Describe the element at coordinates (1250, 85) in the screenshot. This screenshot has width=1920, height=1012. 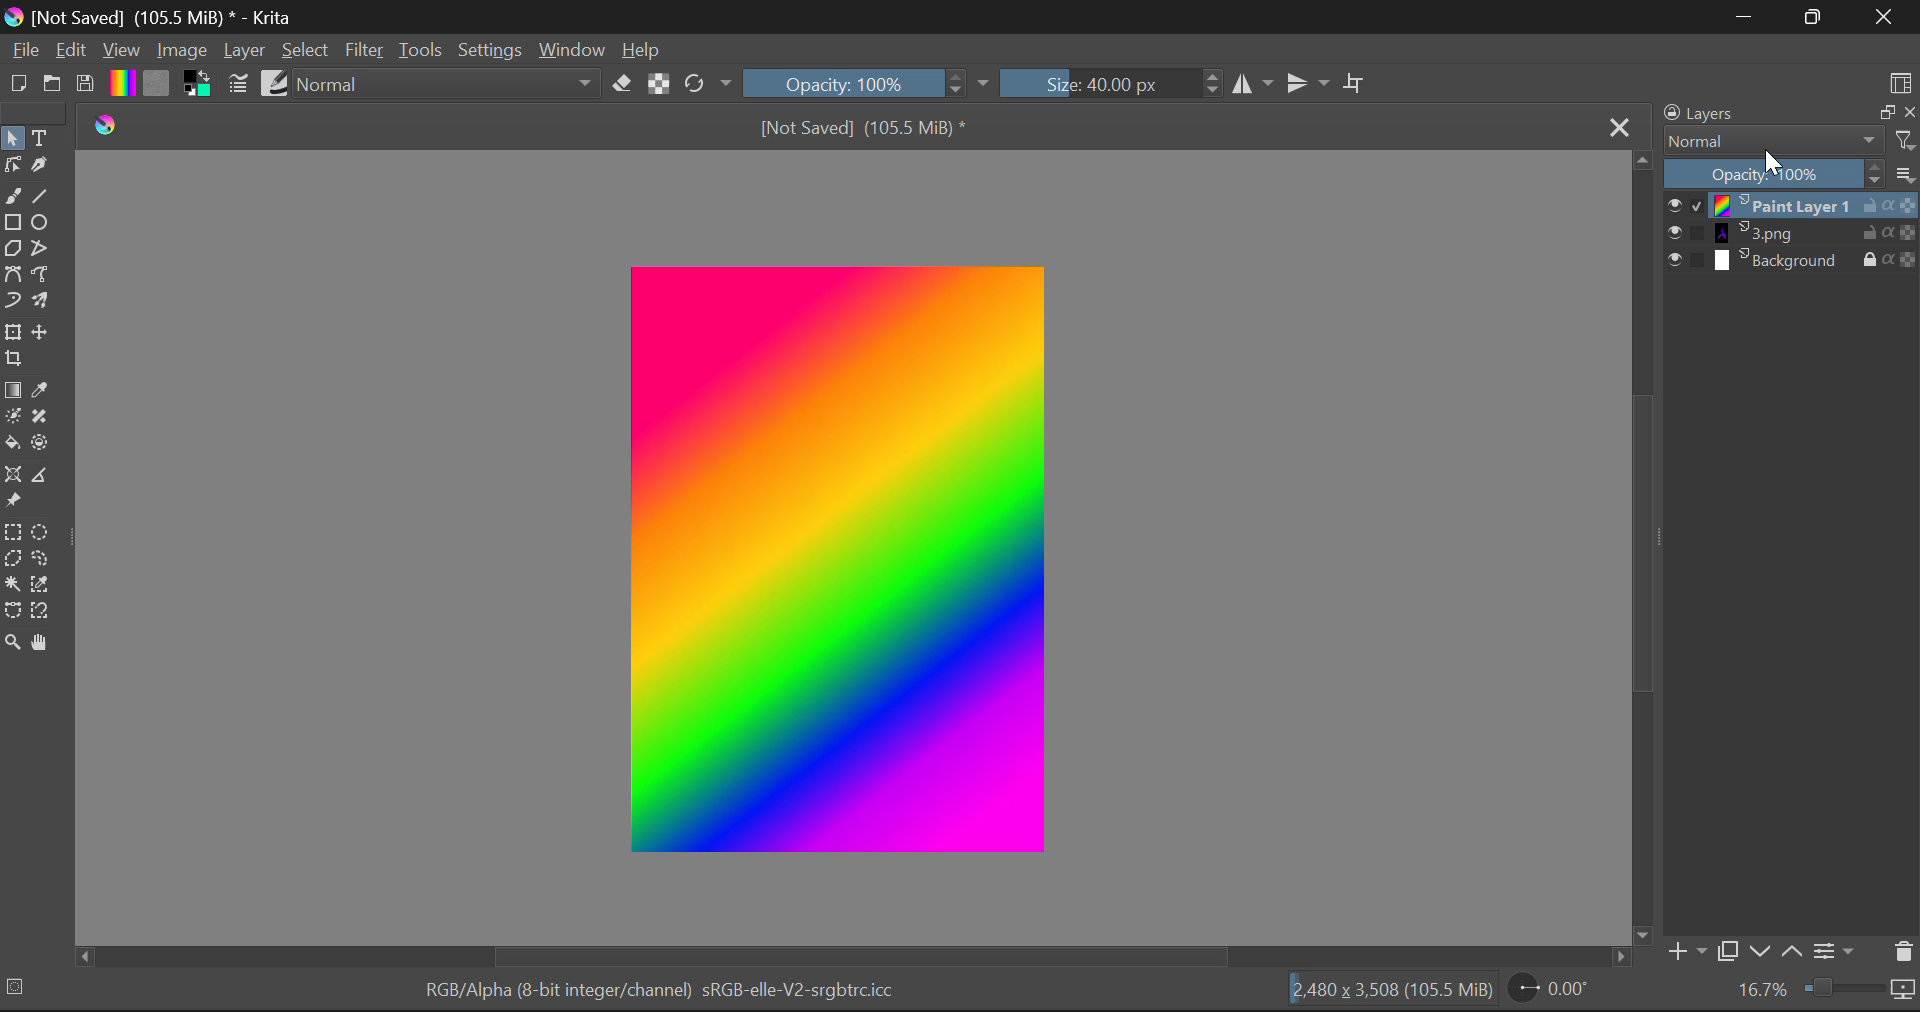
I see `Vertical Mirror Flip` at that location.